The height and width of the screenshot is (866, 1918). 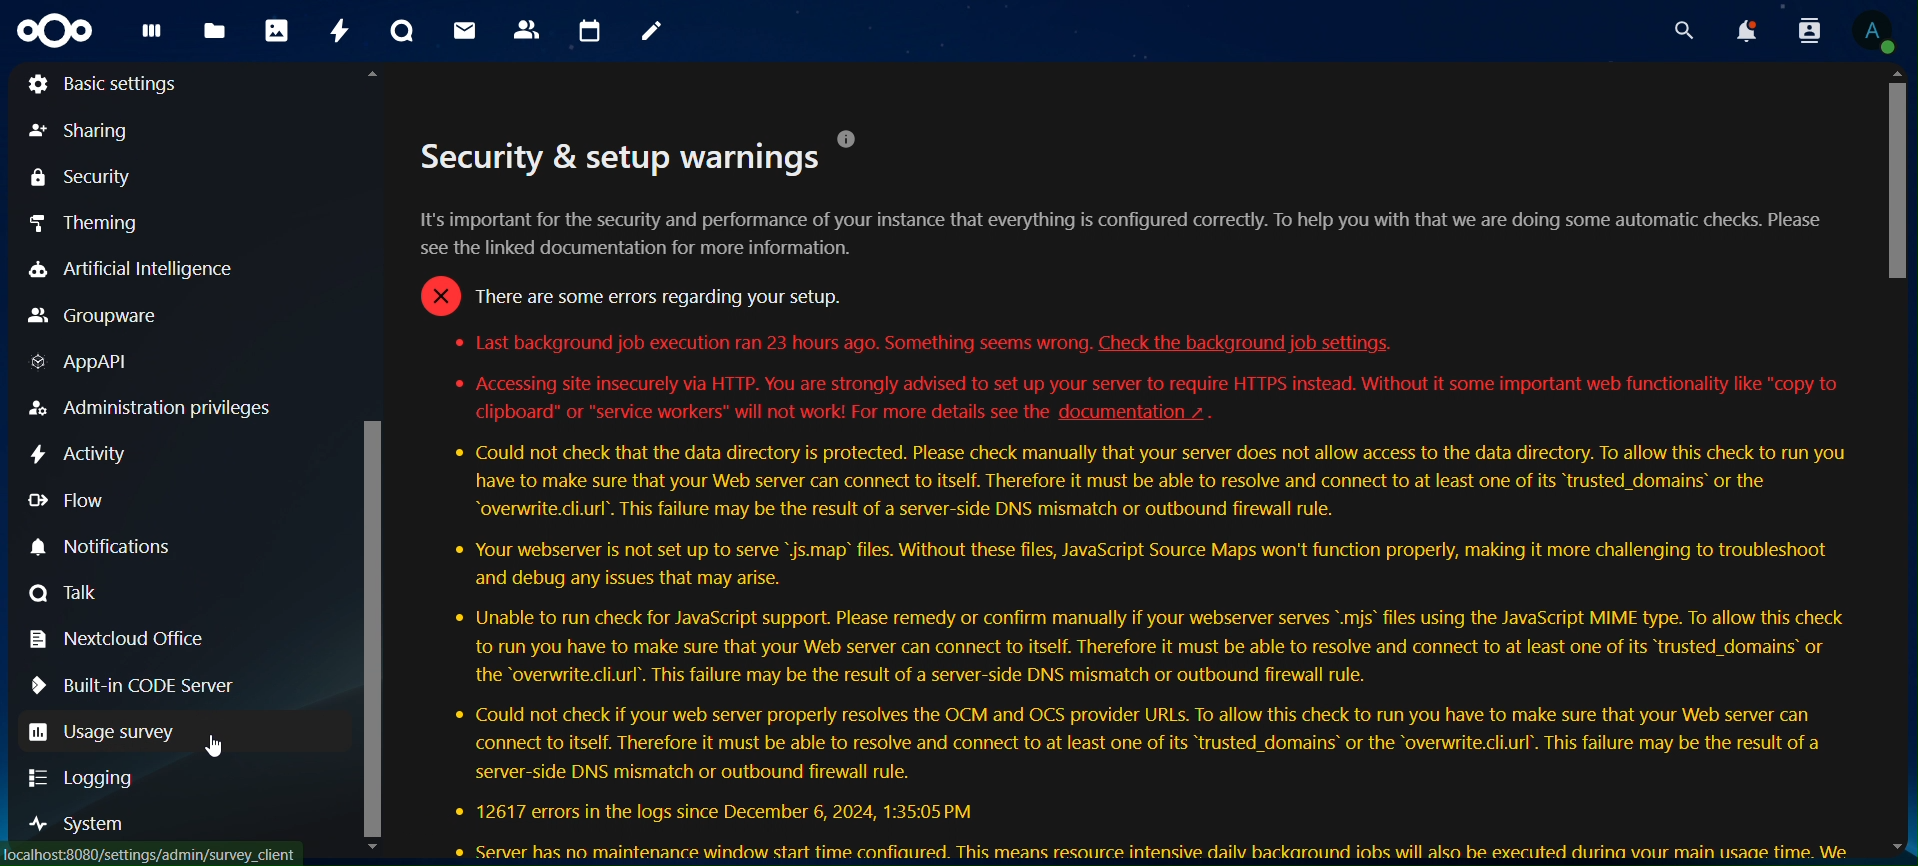 I want to click on notifications, so click(x=1748, y=28).